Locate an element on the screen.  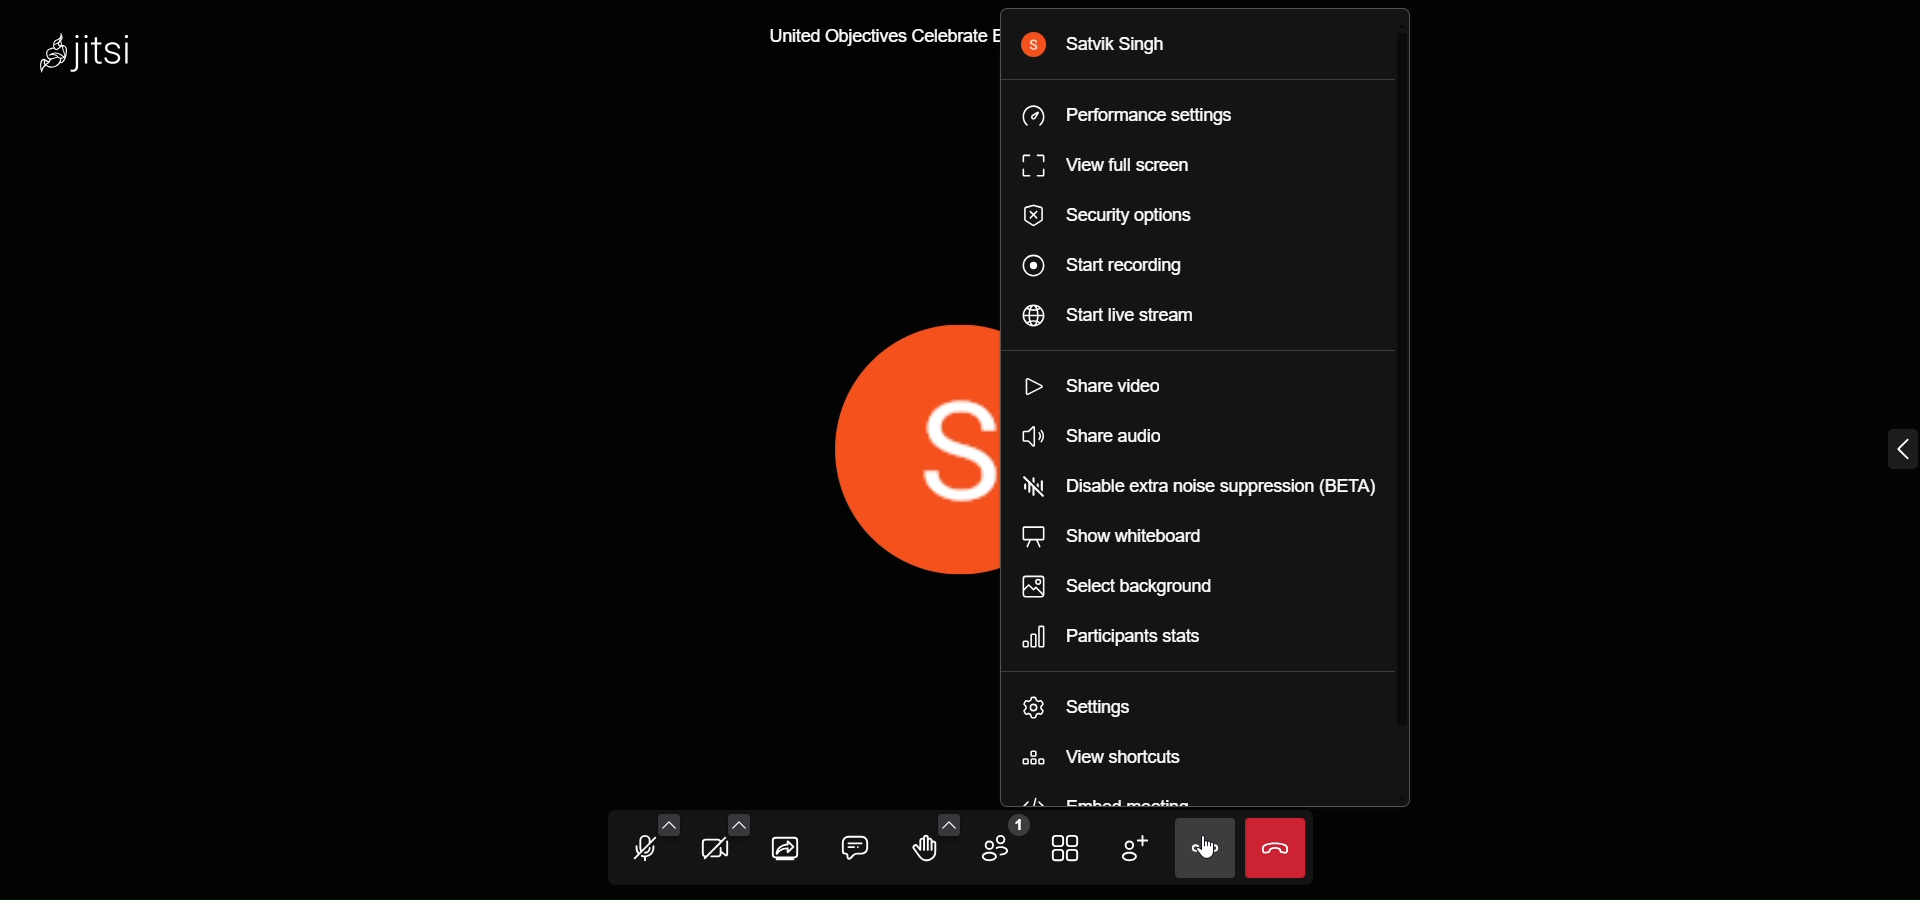
setting is located at coordinates (1099, 701).